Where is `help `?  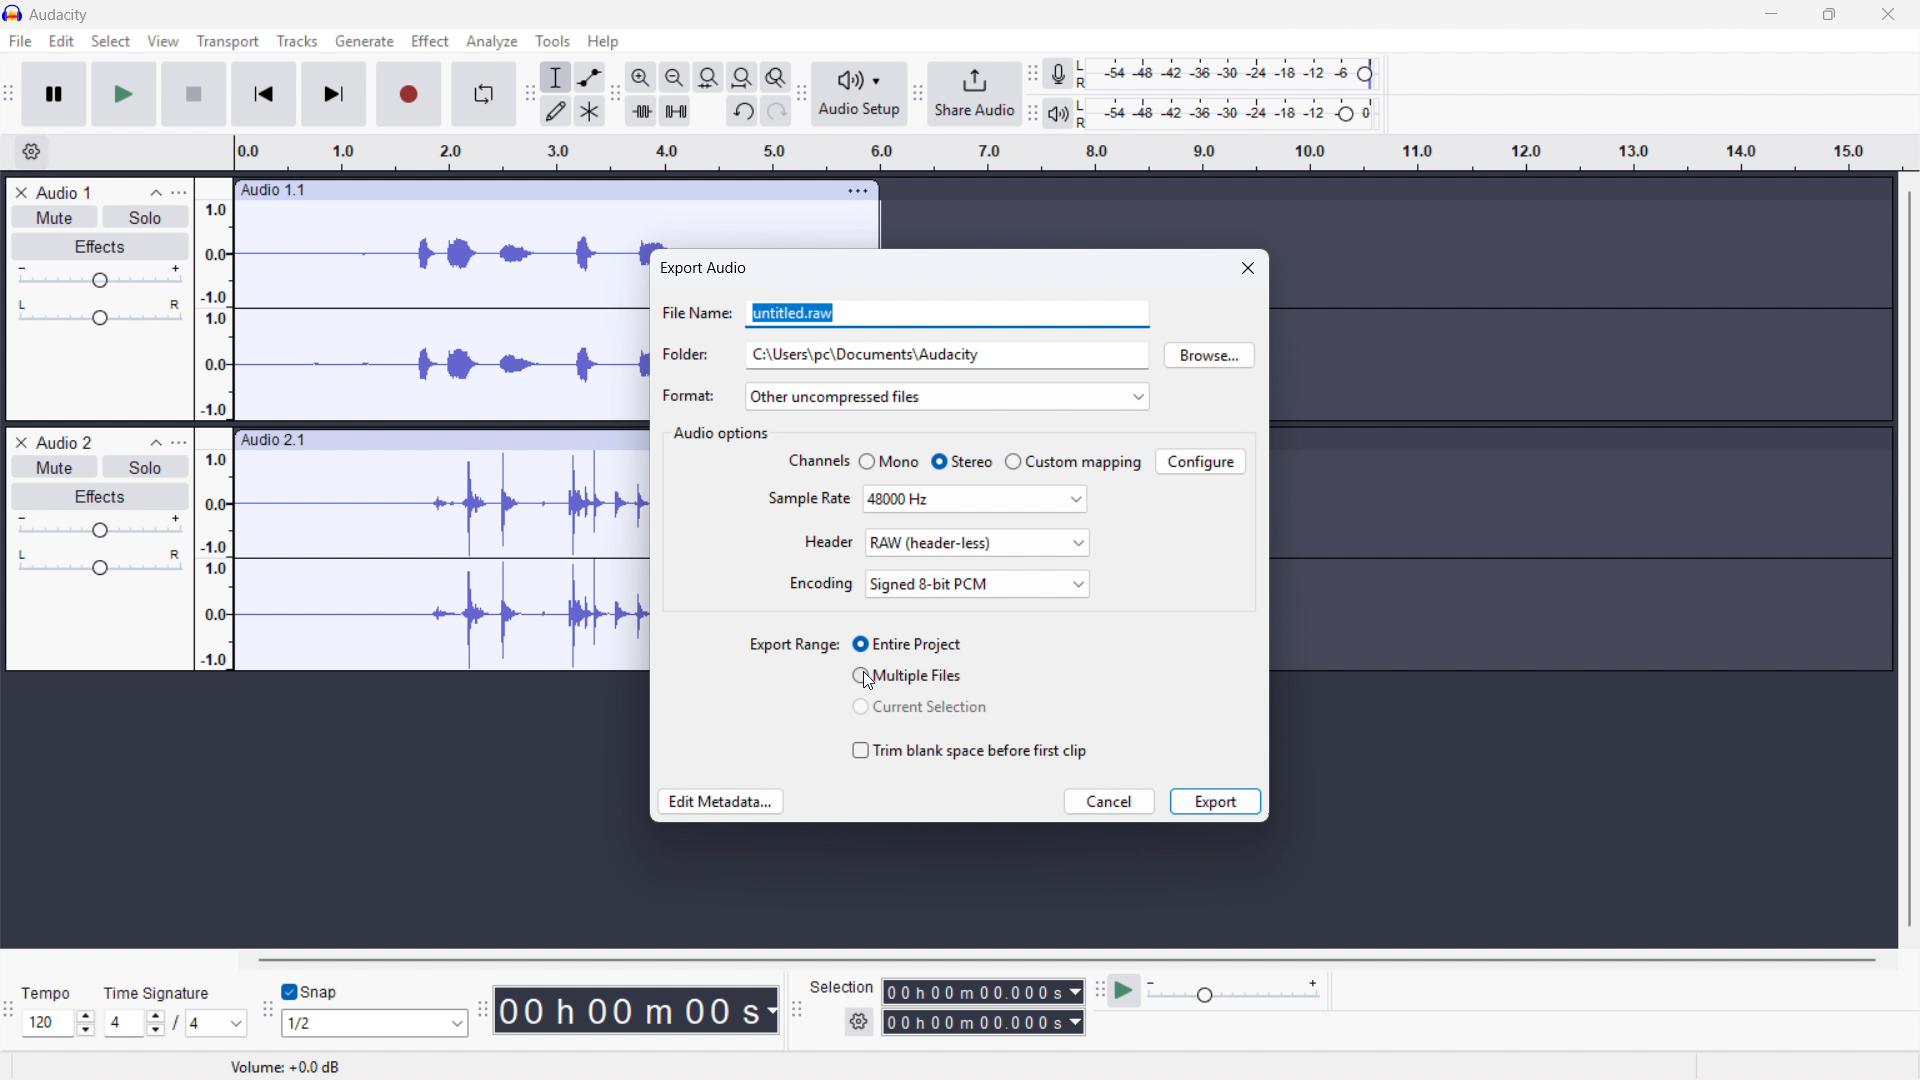
help  is located at coordinates (604, 41).